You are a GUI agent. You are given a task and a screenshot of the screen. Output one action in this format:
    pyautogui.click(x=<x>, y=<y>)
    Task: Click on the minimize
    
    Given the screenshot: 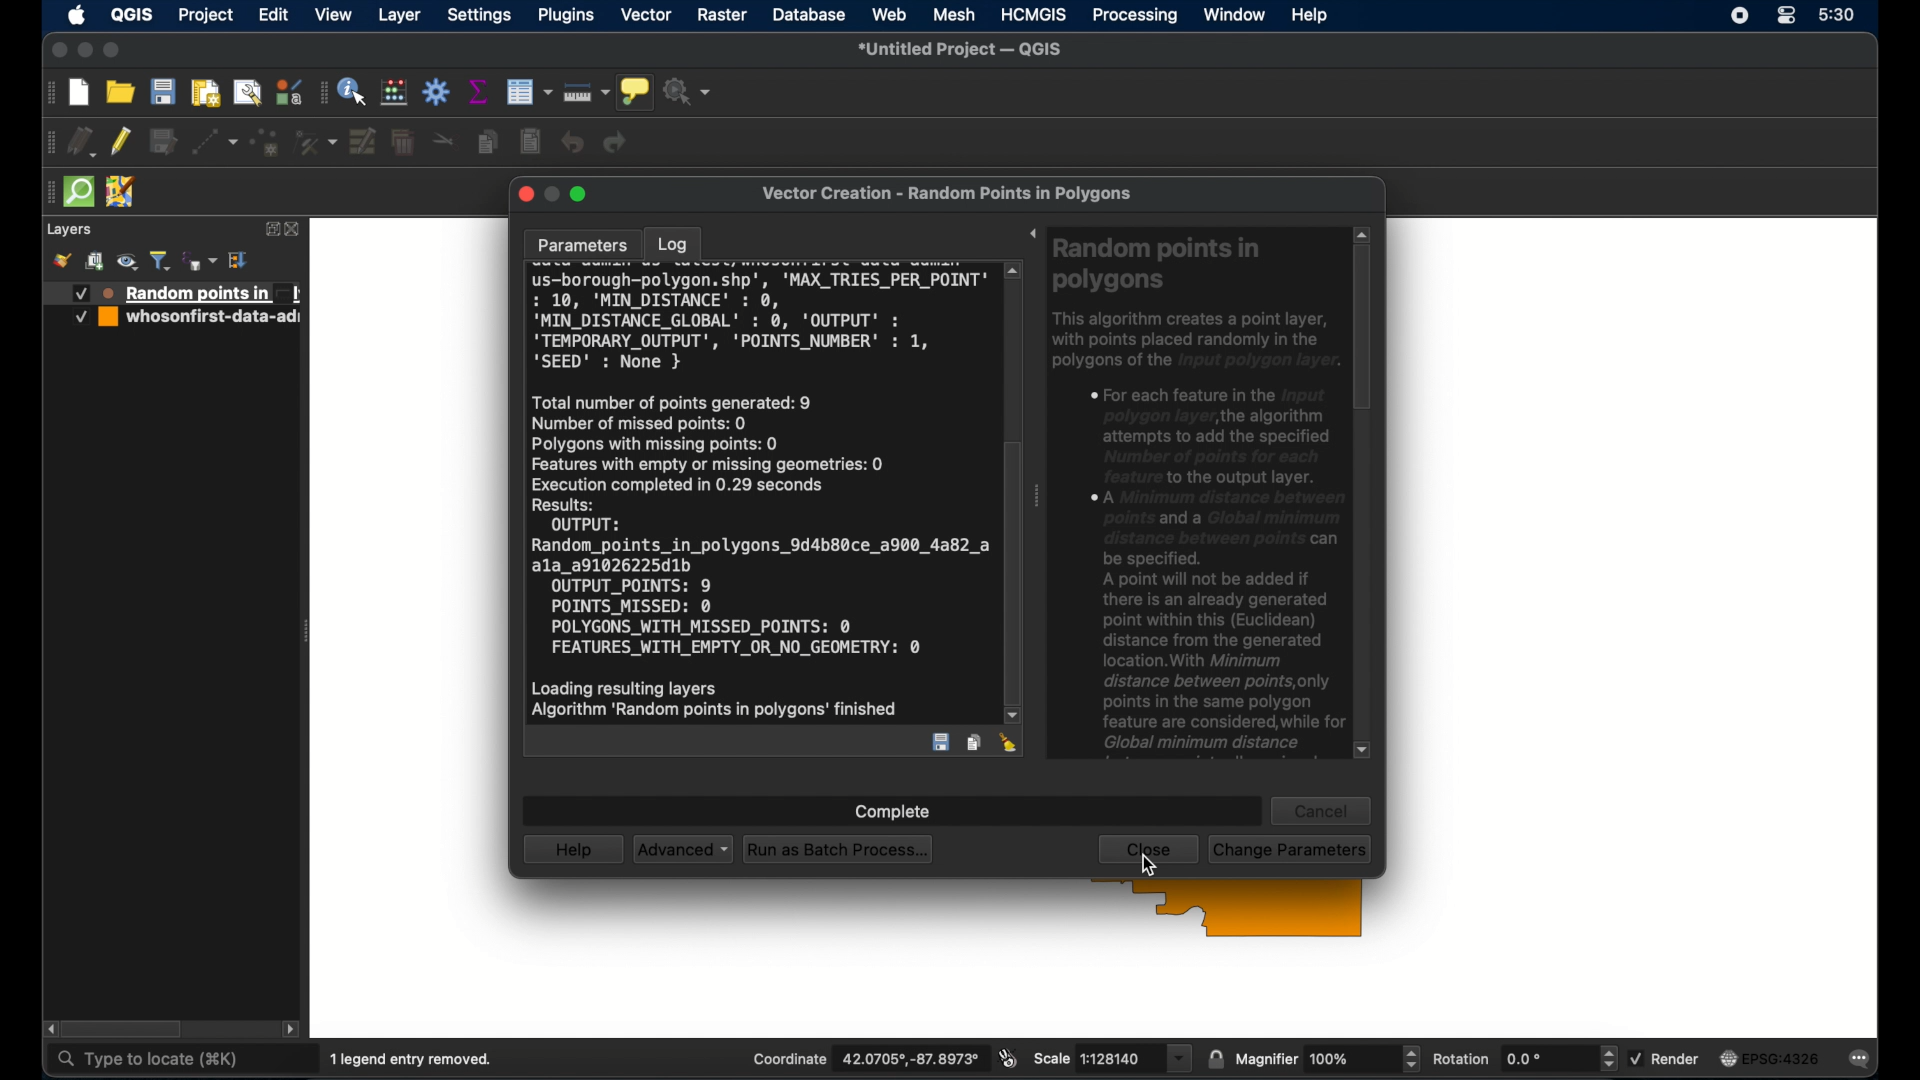 What is the action you would take?
    pyautogui.click(x=86, y=50)
    